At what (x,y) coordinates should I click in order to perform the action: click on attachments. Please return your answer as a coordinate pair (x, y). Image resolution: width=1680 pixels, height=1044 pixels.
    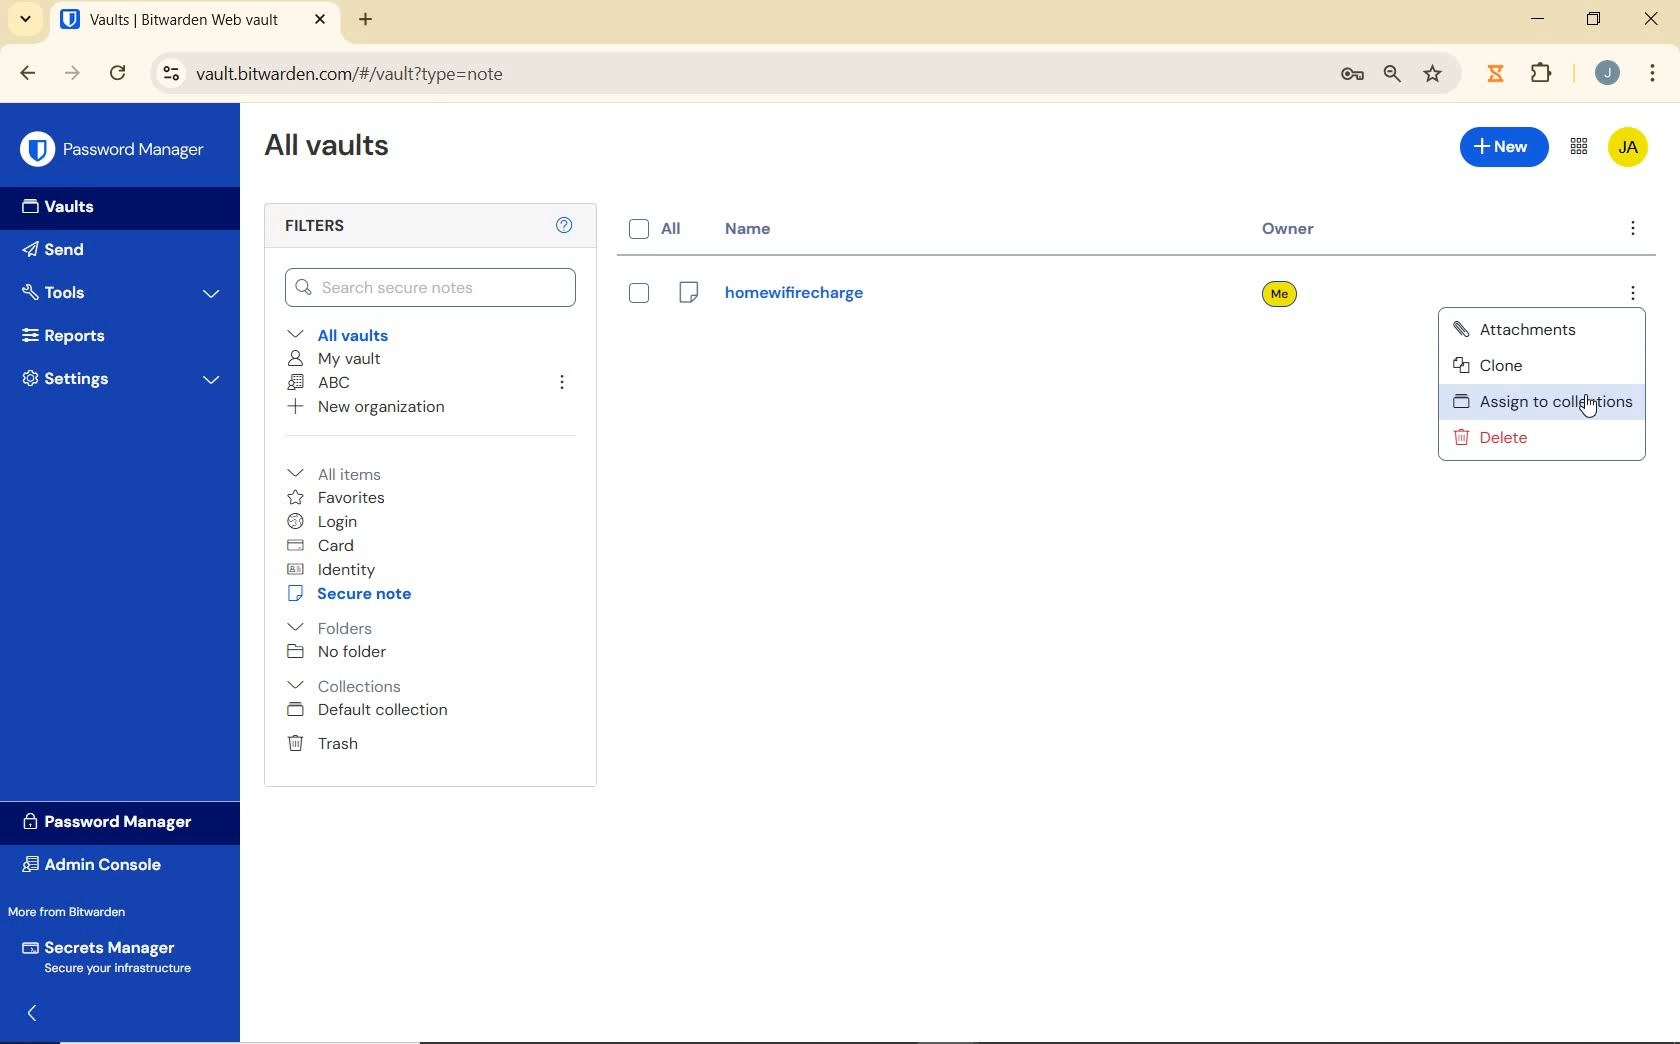
    Looking at the image, I should click on (1528, 327).